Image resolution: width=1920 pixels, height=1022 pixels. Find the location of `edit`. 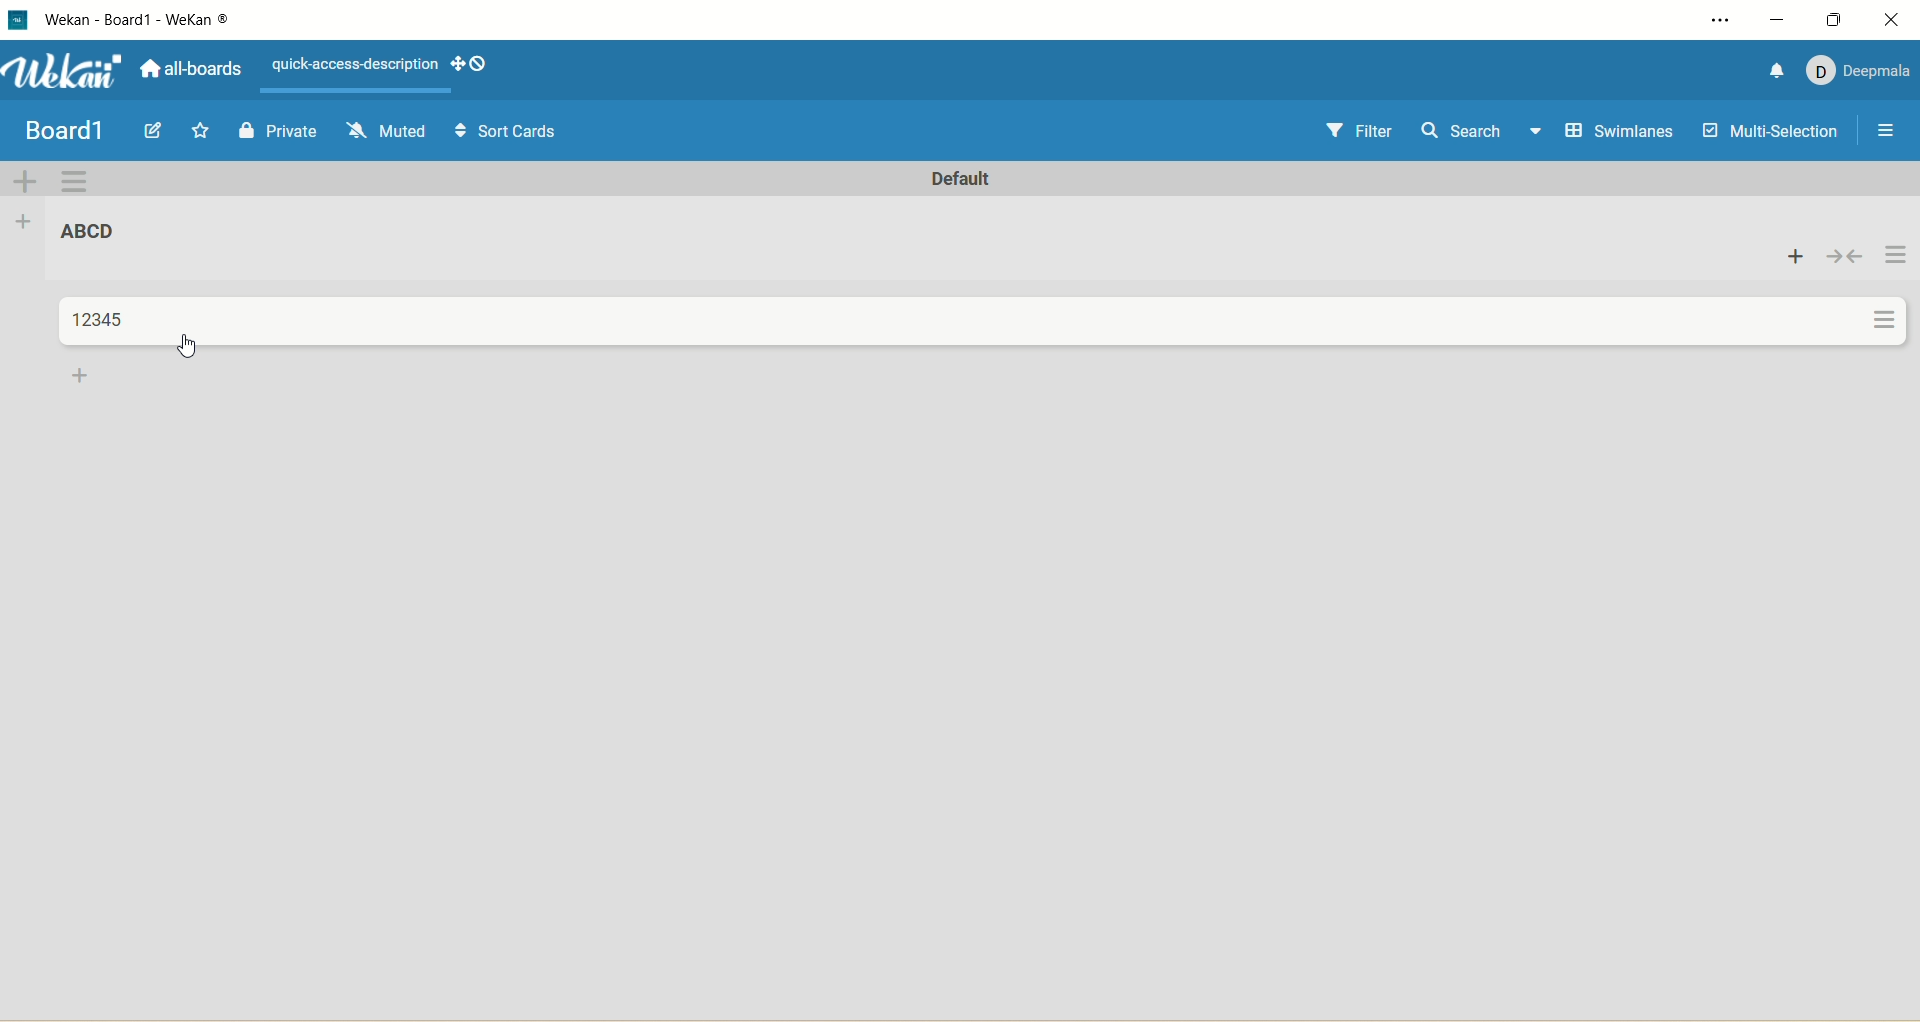

edit is located at coordinates (152, 131).